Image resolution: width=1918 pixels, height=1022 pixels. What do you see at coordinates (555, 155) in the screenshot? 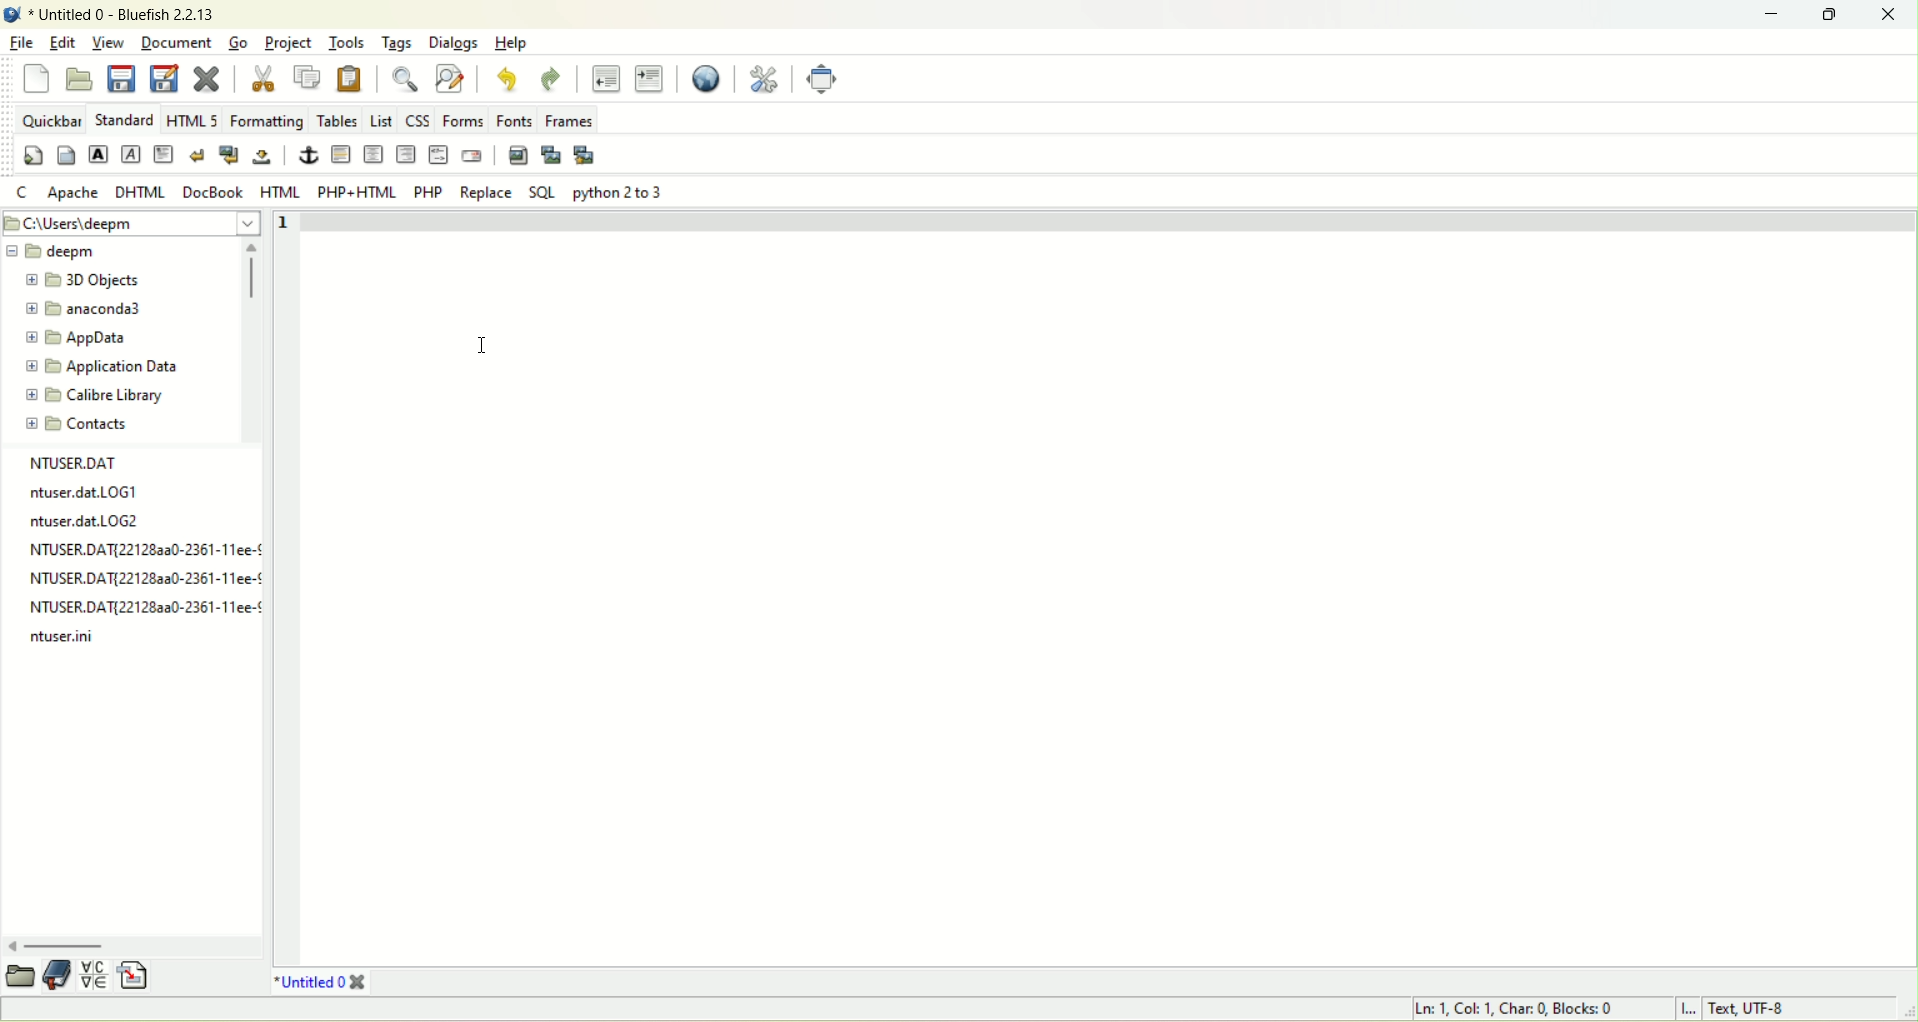
I see `insert plugin` at bounding box center [555, 155].